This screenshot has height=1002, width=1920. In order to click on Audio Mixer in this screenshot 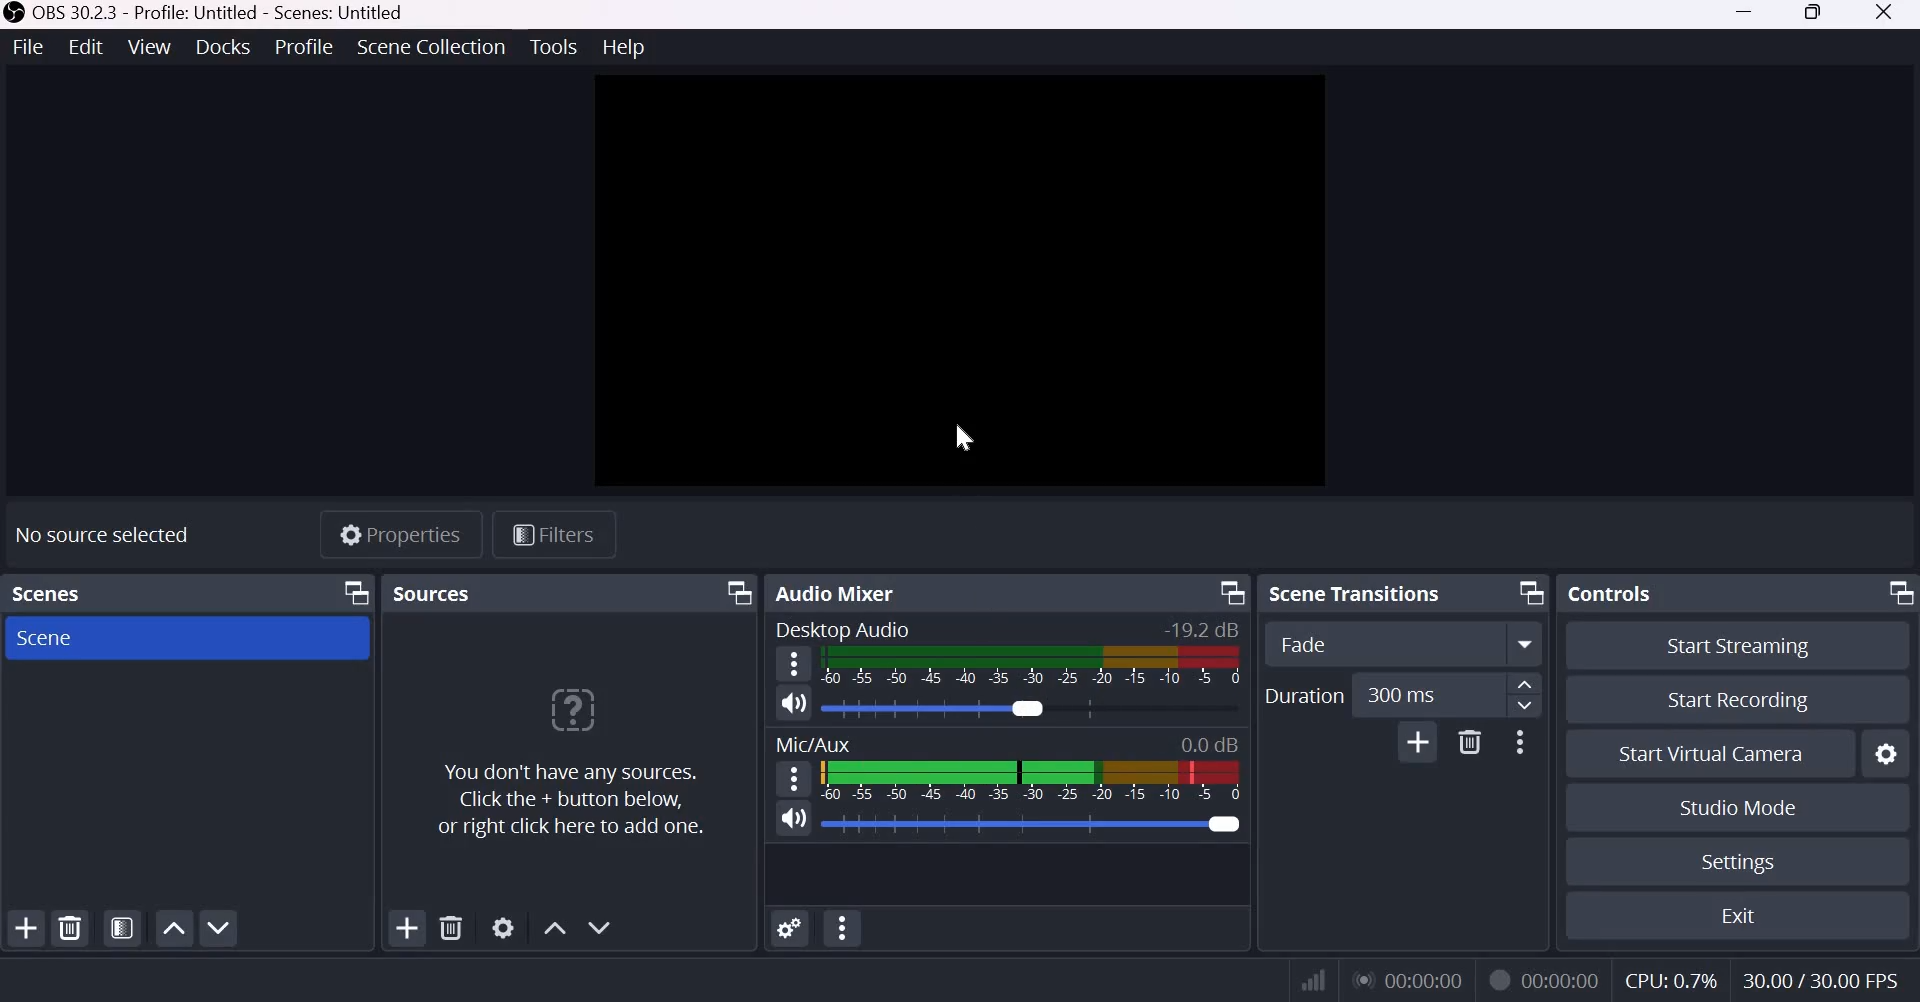, I will do `click(846, 591)`.